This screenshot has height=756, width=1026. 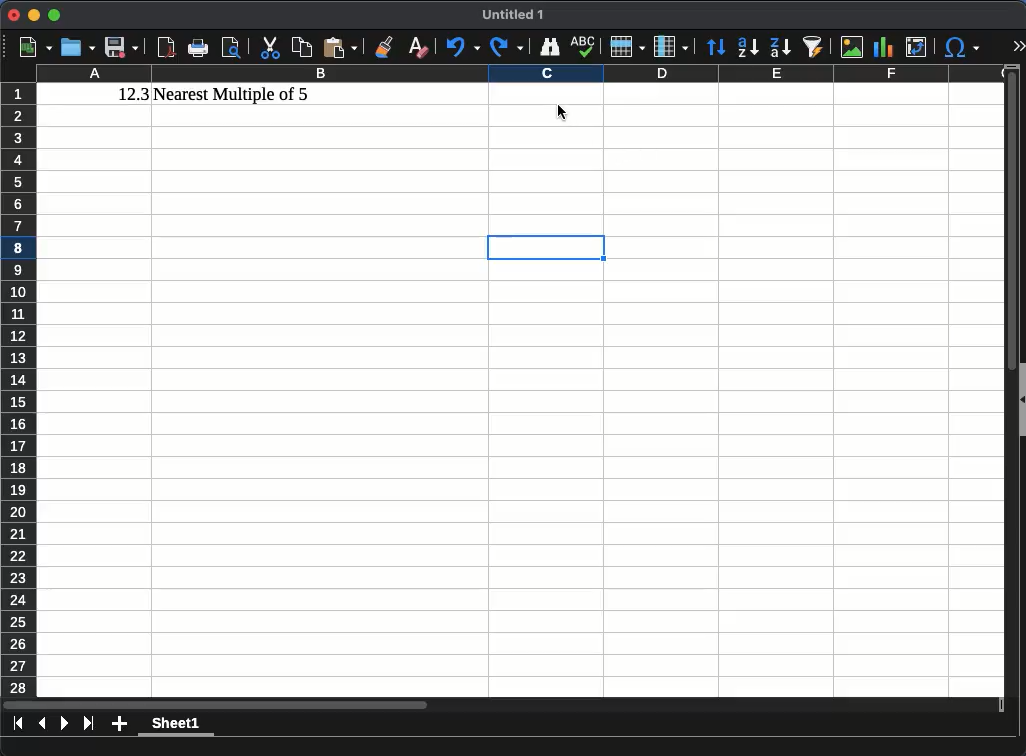 I want to click on autofilter, so click(x=812, y=46).